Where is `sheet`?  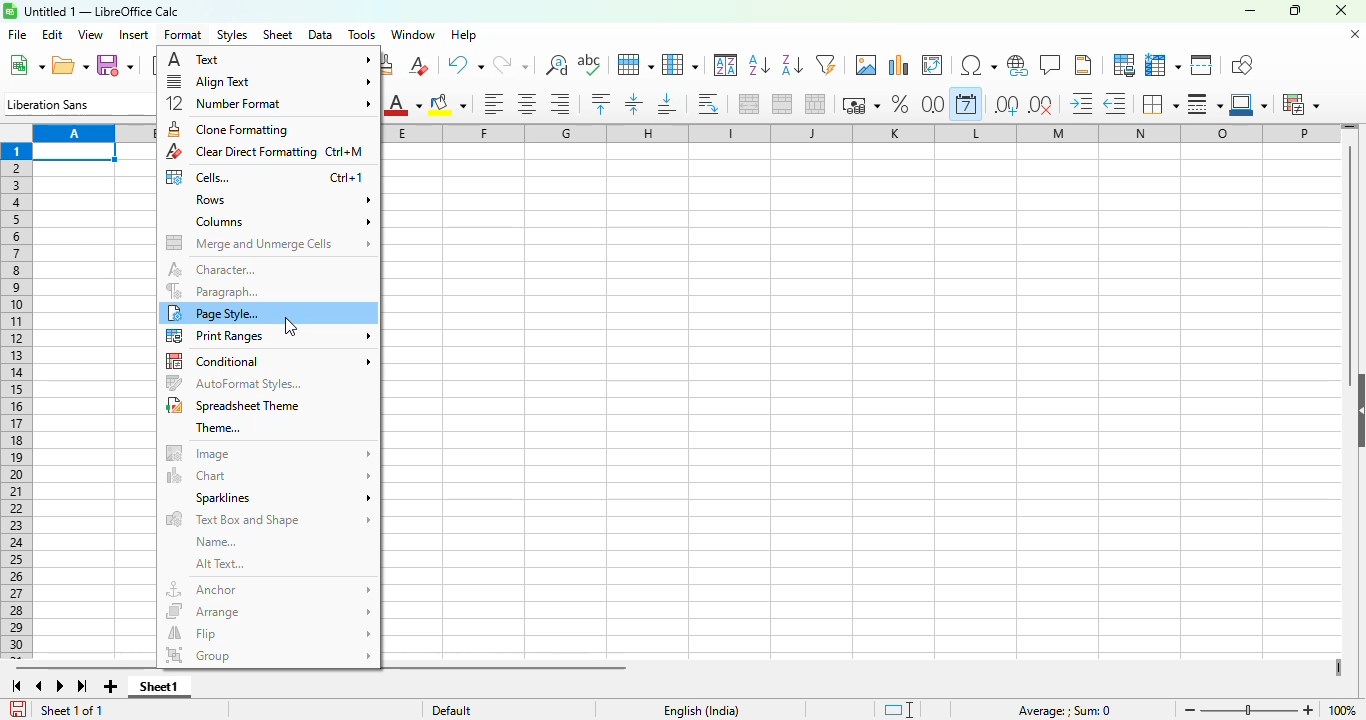 sheet is located at coordinates (277, 35).